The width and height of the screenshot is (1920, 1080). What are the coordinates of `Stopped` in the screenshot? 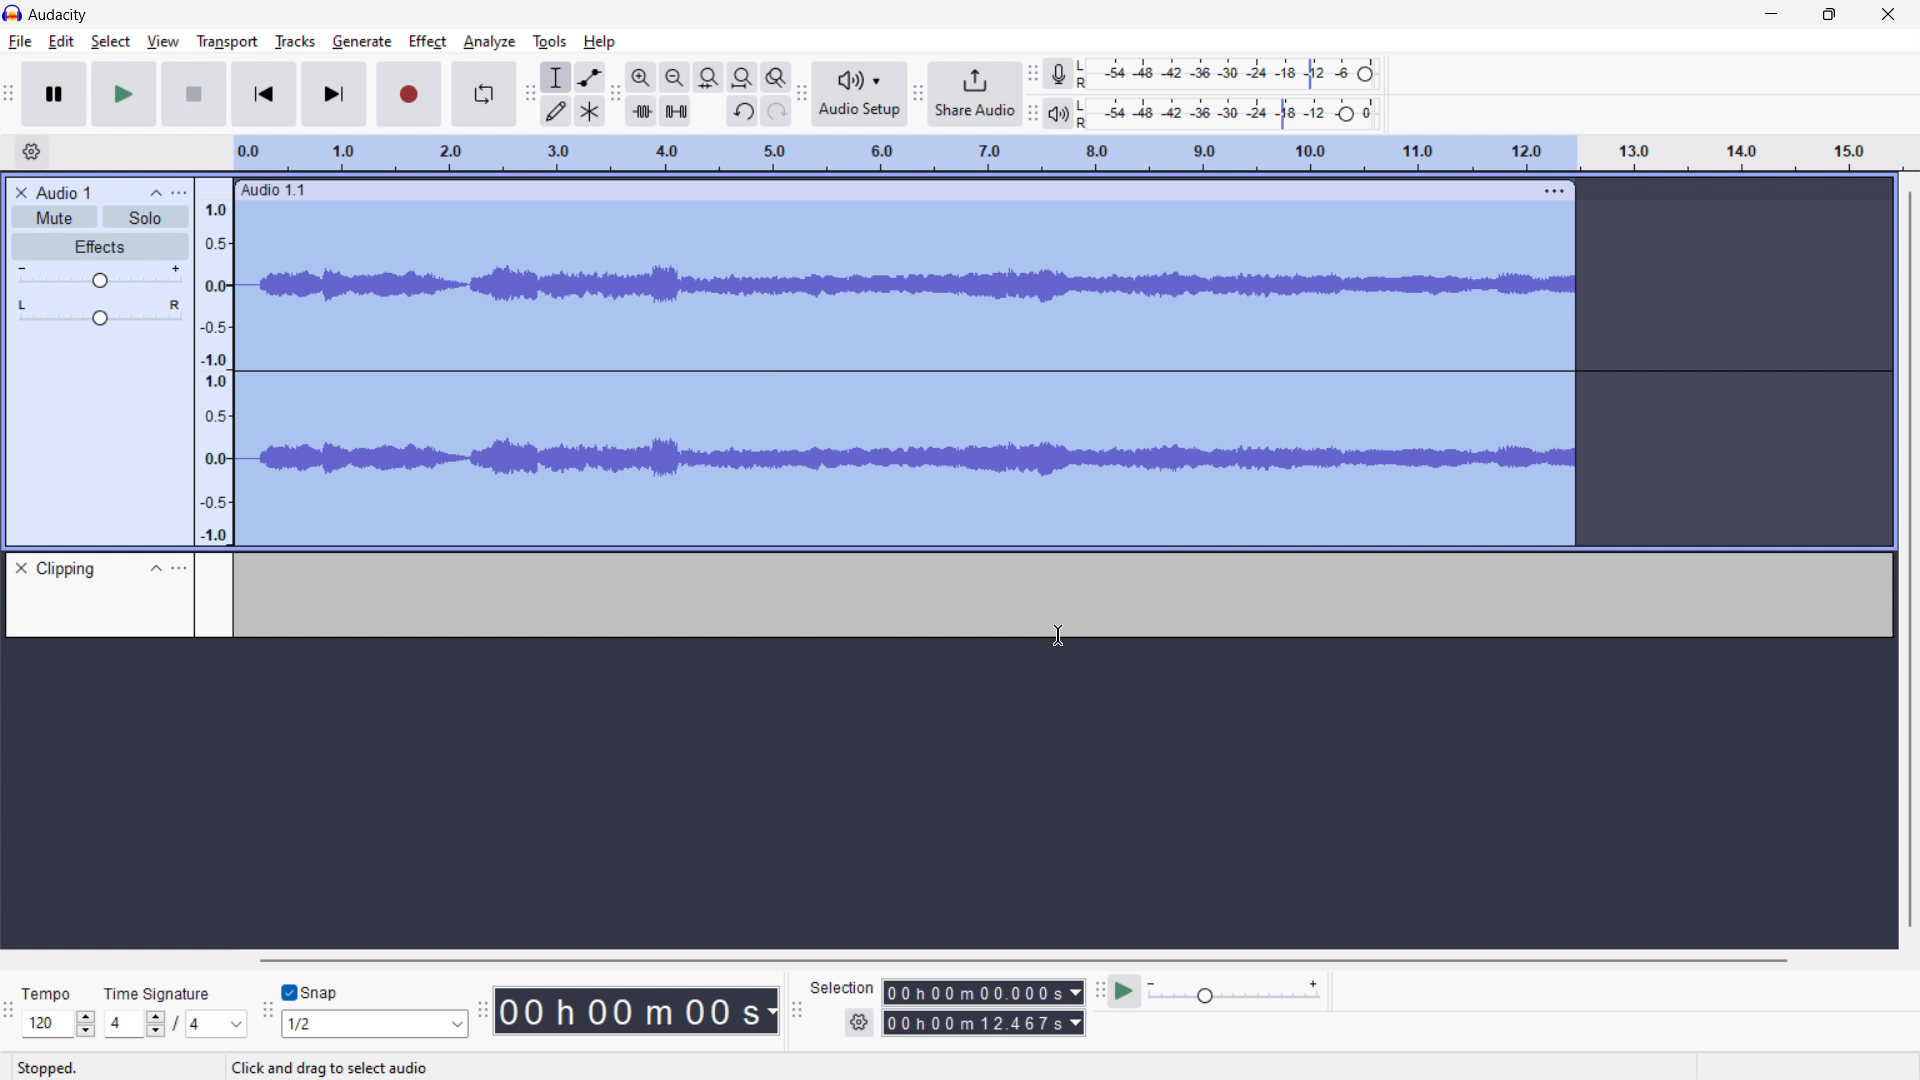 It's located at (50, 1068).